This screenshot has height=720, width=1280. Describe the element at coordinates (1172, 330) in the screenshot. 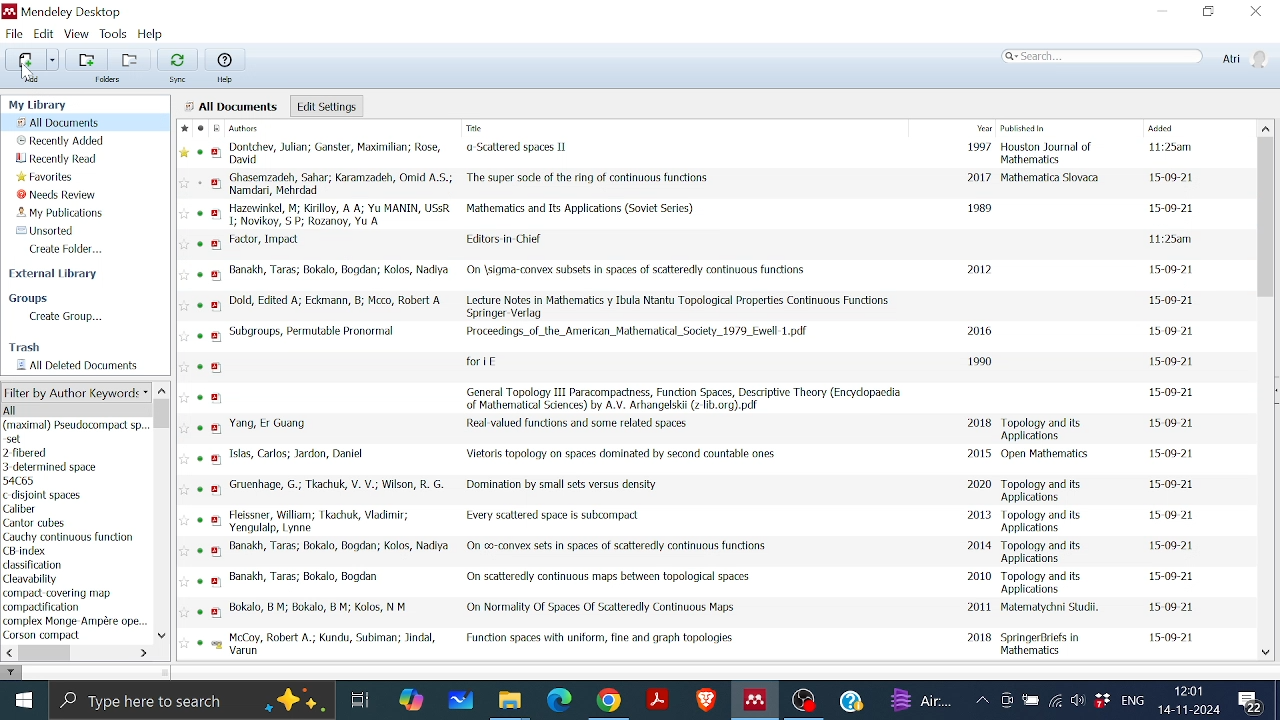

I see `date` at that location.